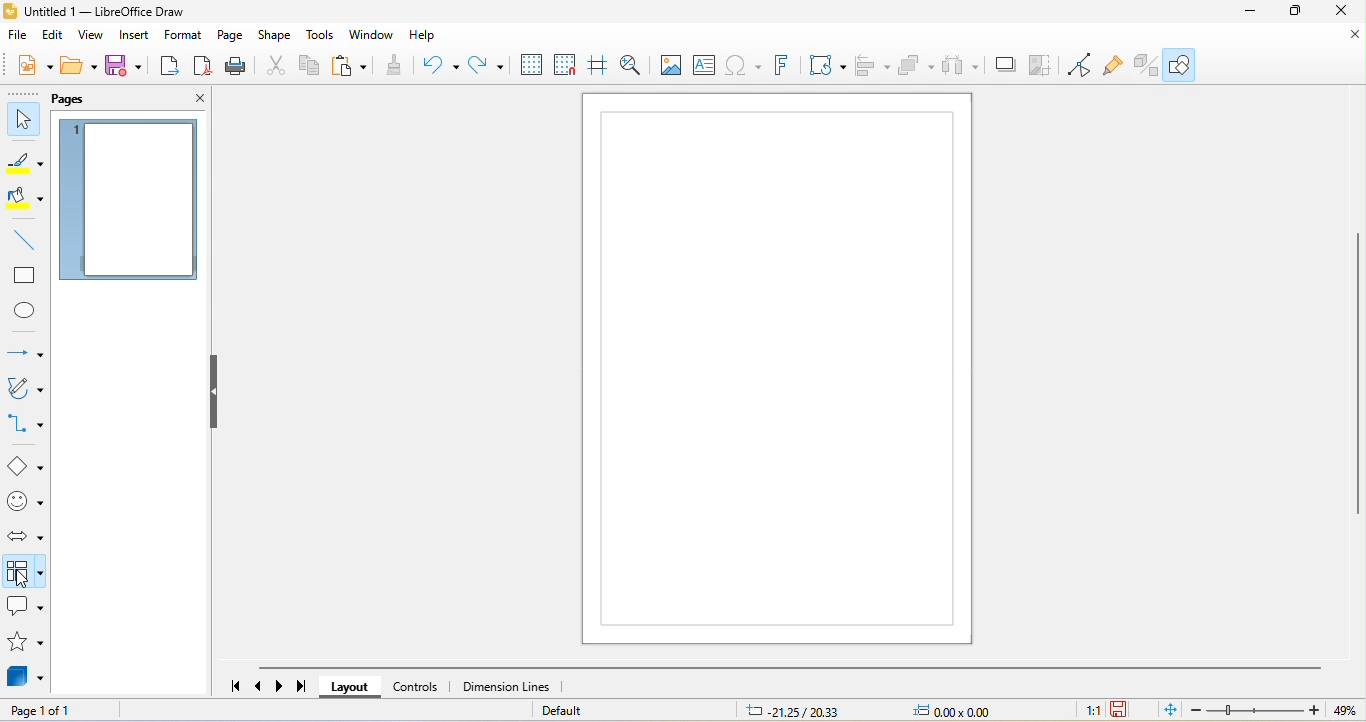 Image resolution: width=1366 pixels, height=722 pixels. I want to click on show draw function, so click(1179, 65).